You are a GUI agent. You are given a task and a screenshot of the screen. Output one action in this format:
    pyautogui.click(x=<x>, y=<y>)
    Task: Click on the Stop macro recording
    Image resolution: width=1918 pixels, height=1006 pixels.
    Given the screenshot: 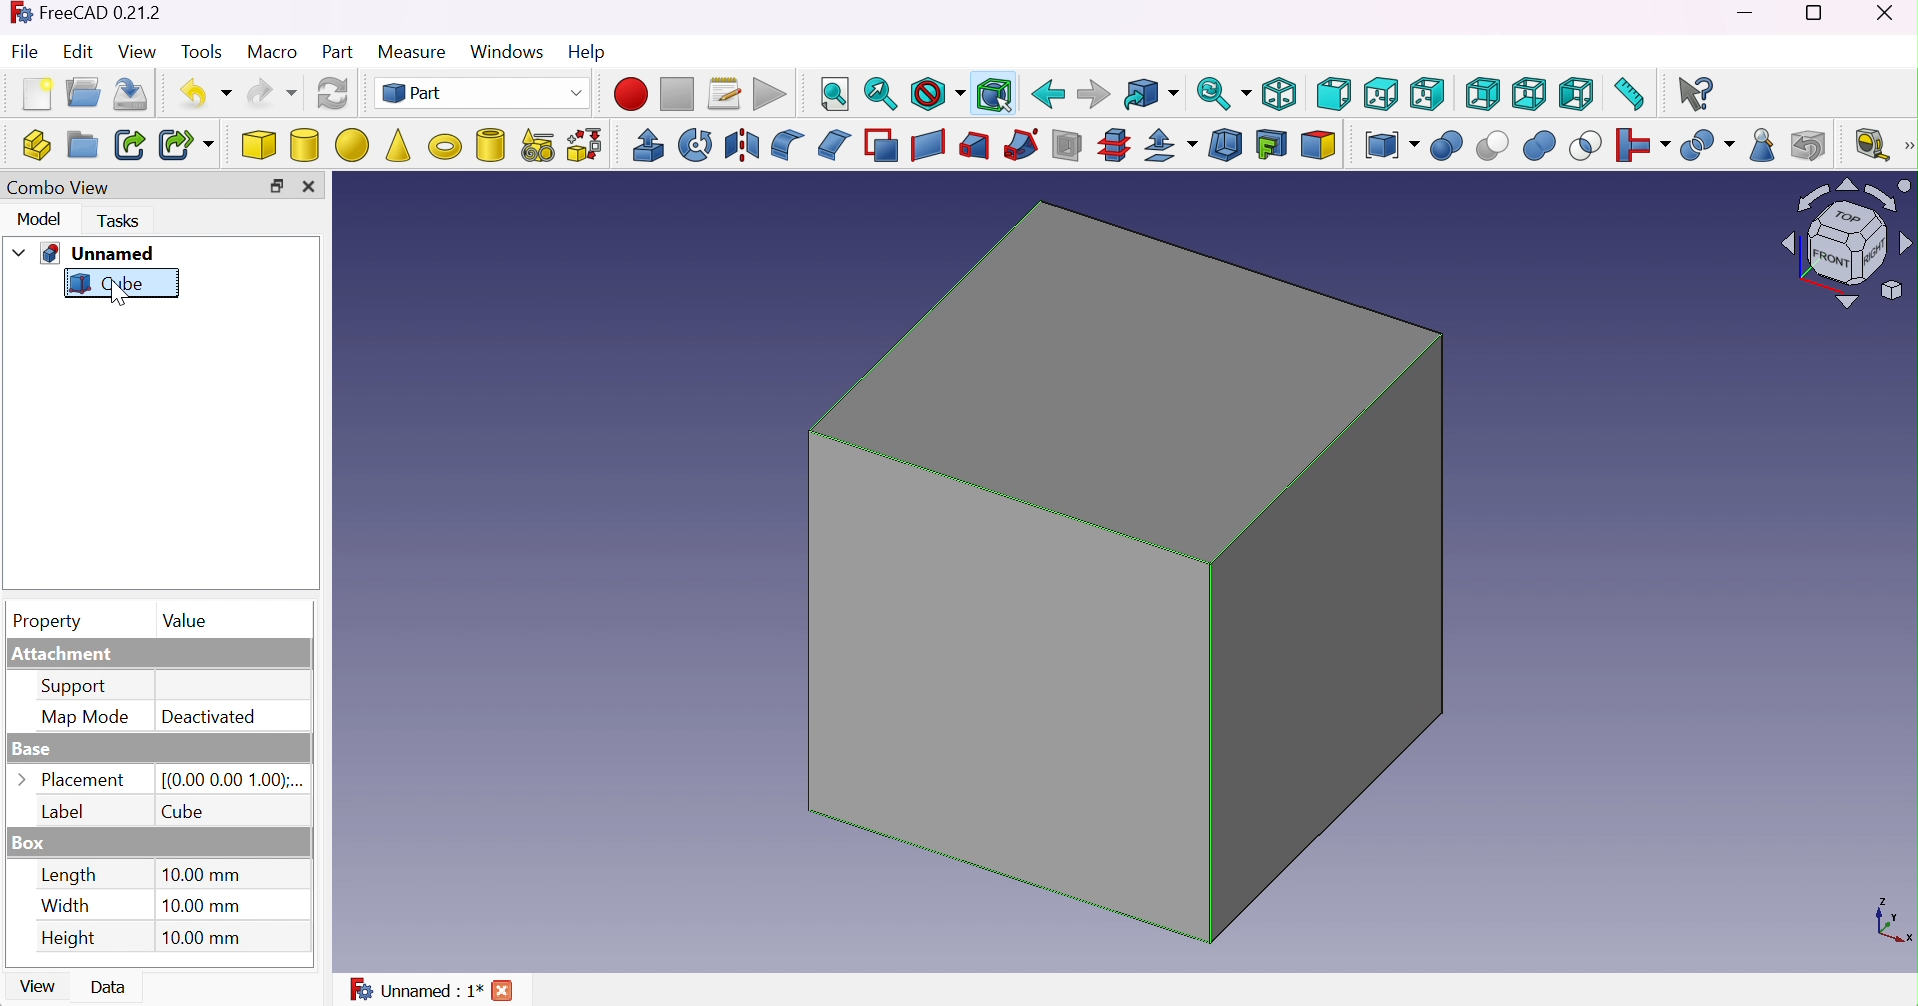 What is the action you would take?
    pyautogui.click(x=677, y=95)
    